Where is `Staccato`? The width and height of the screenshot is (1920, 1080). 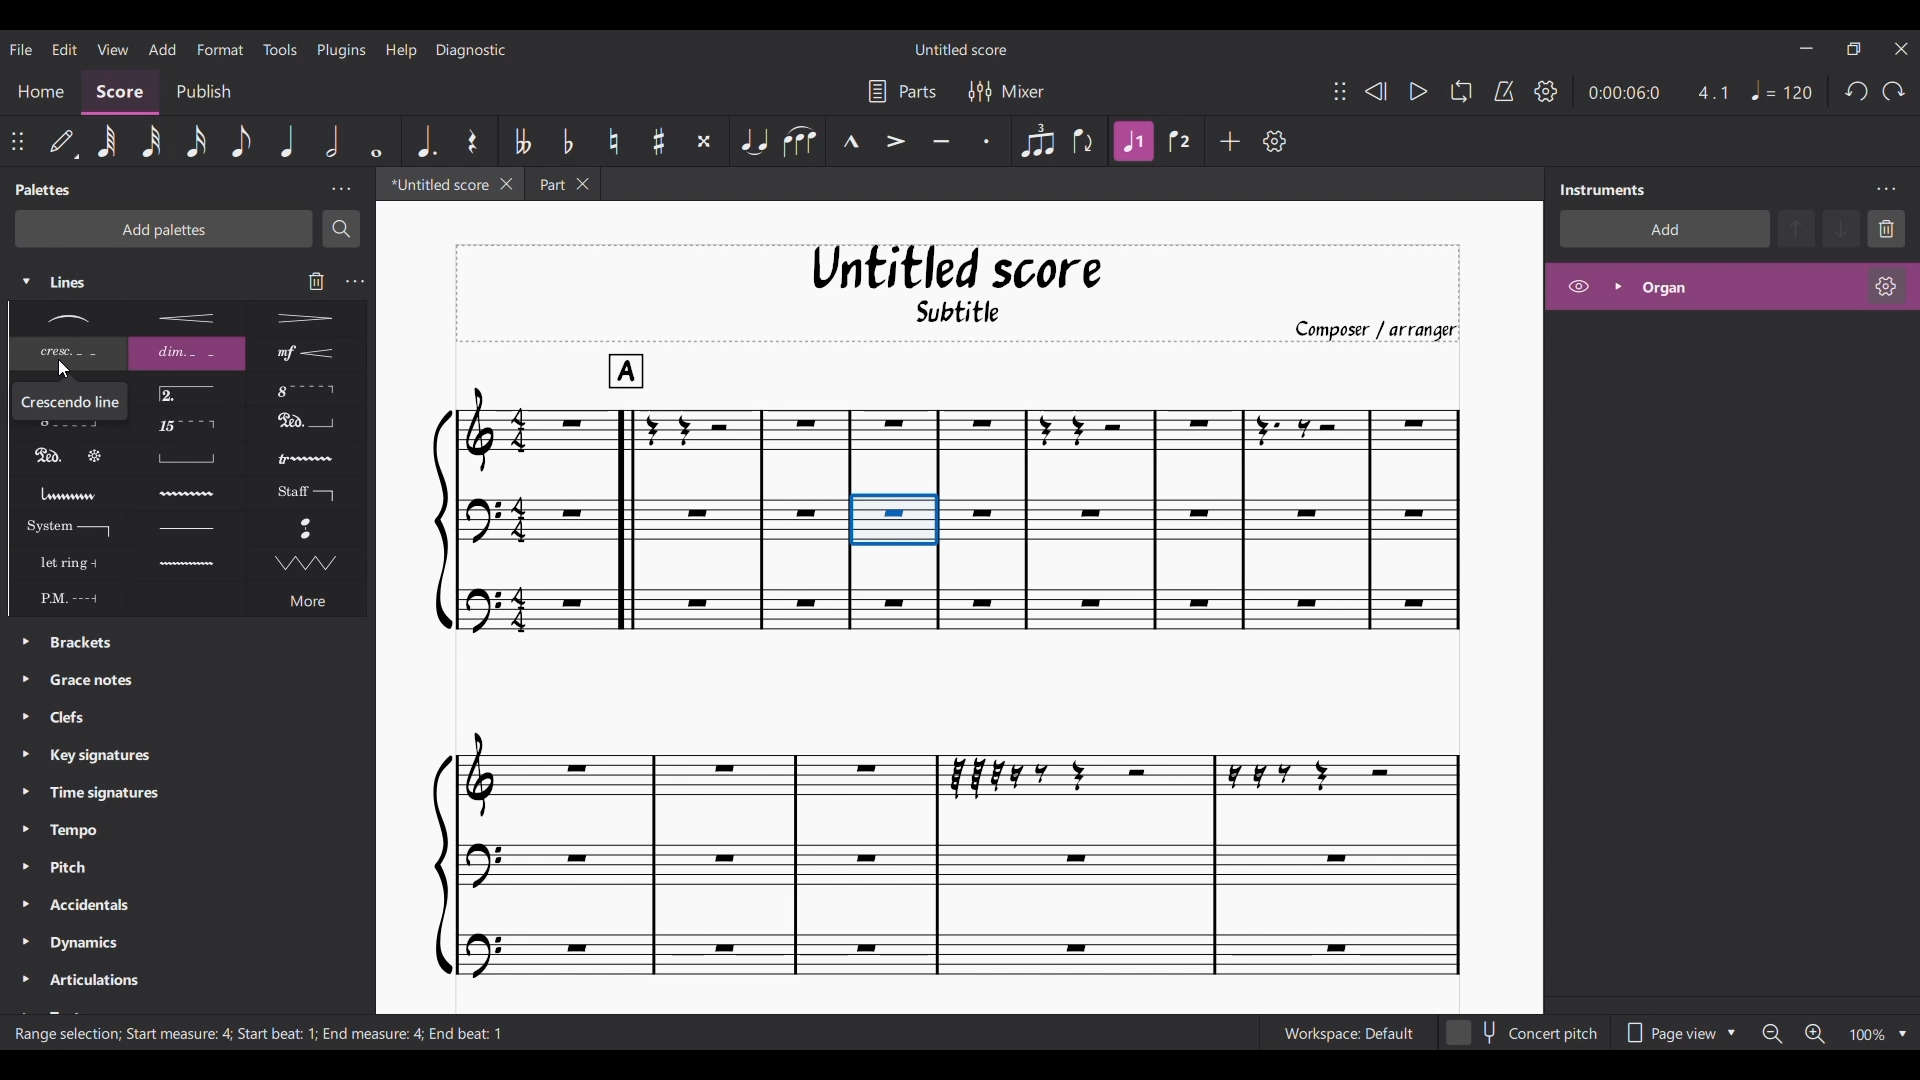 Staccato is located at coordinates (987, 141).